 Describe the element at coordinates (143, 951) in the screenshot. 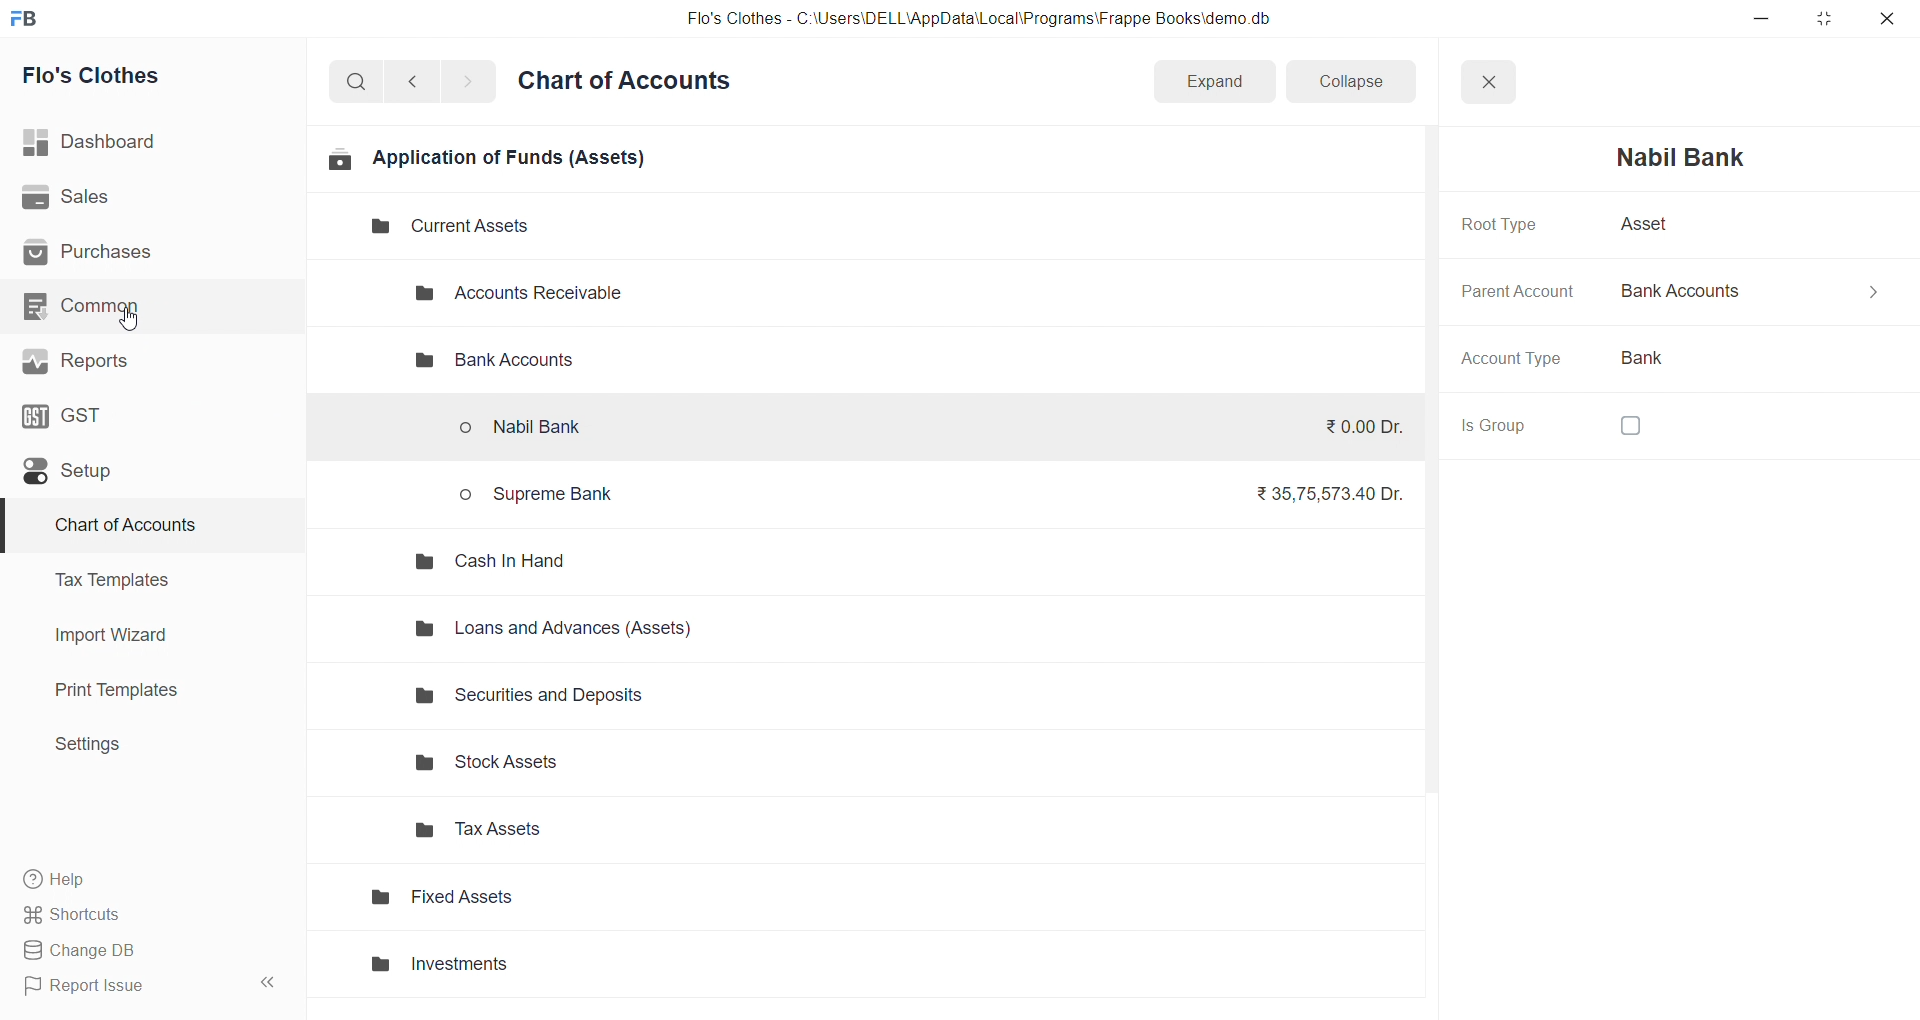

I see `Change DB` at that location.